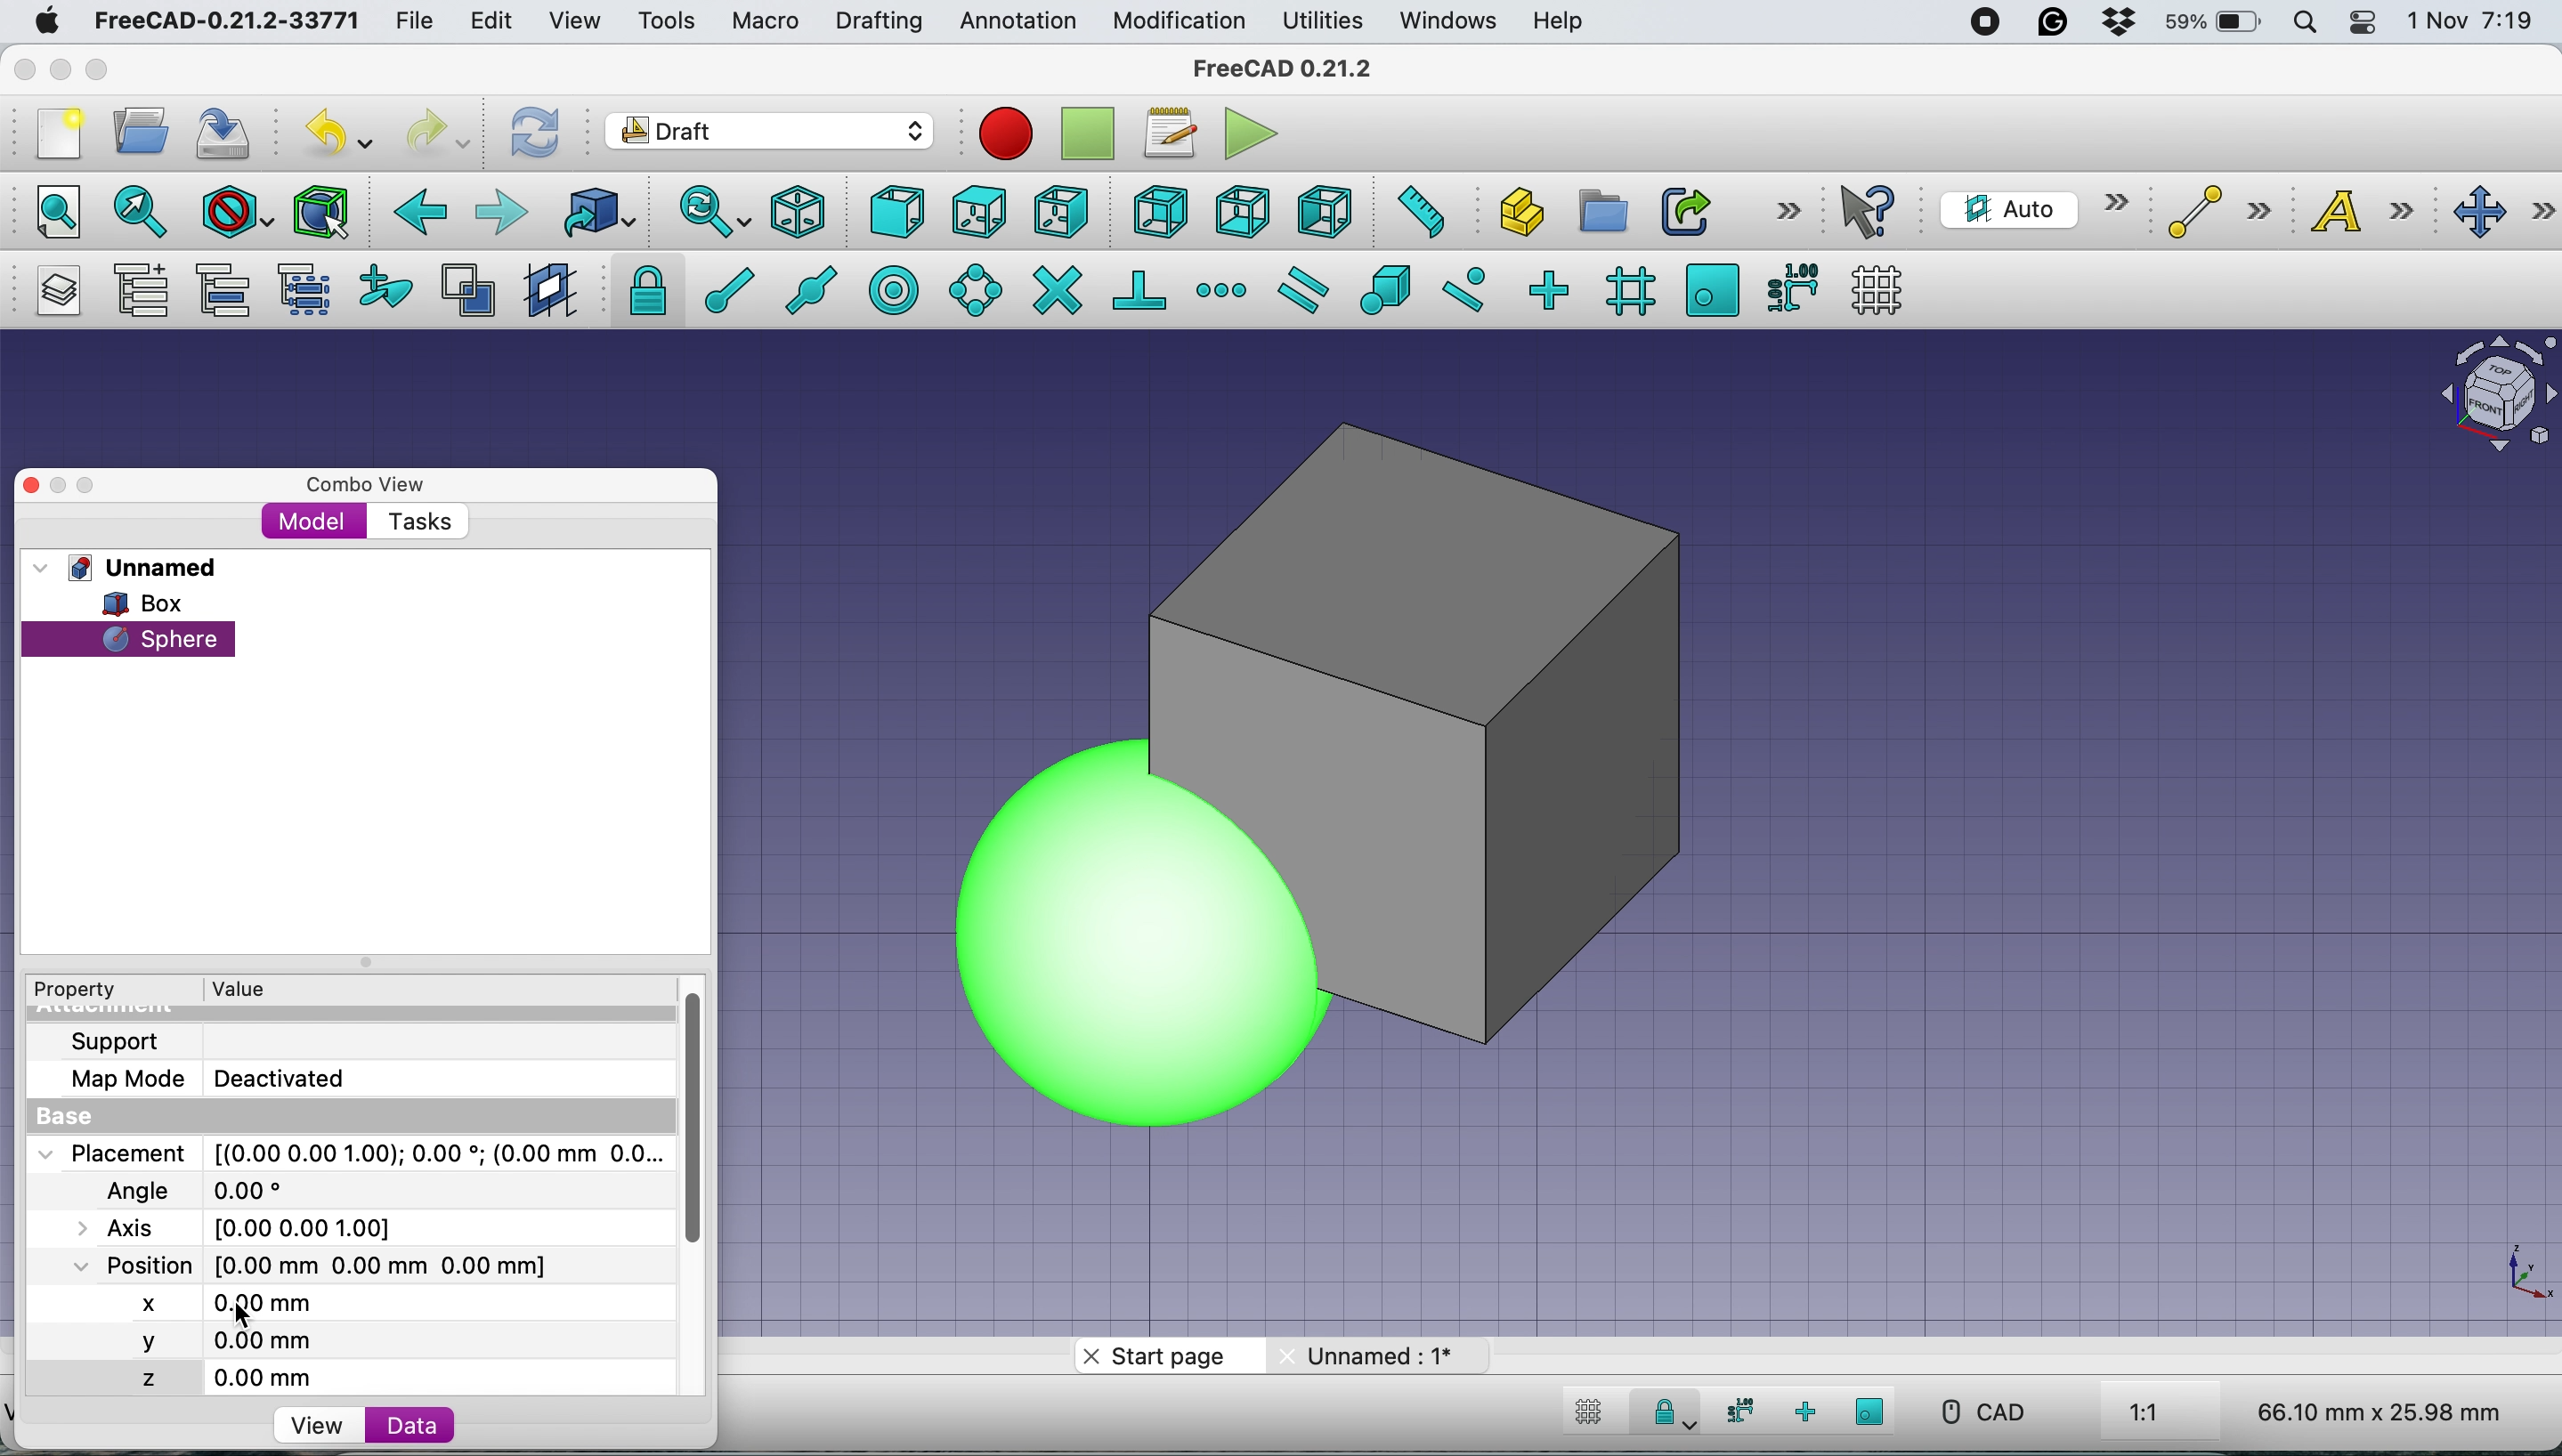 This screenshot has height=1456, width=2562. I want to click on make link, so click(1685, 210).